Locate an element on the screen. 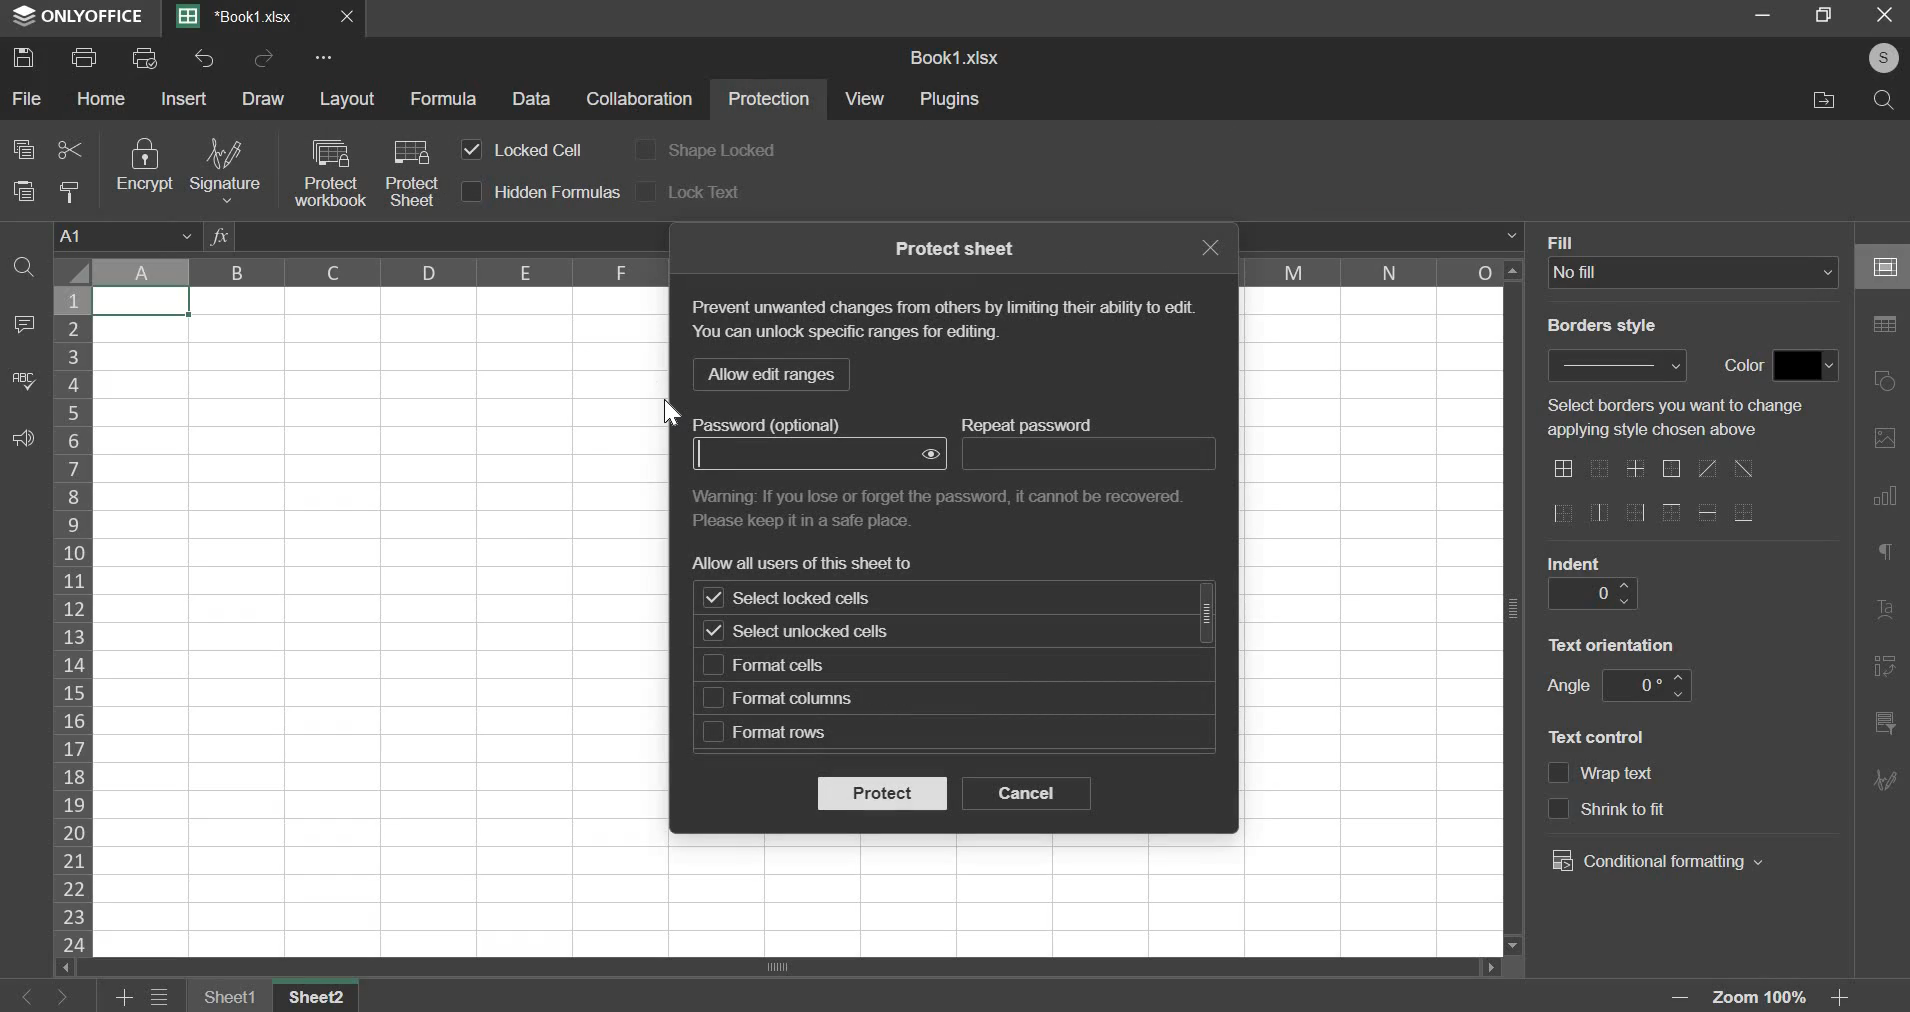  protection is located at coordinates (769, 101).